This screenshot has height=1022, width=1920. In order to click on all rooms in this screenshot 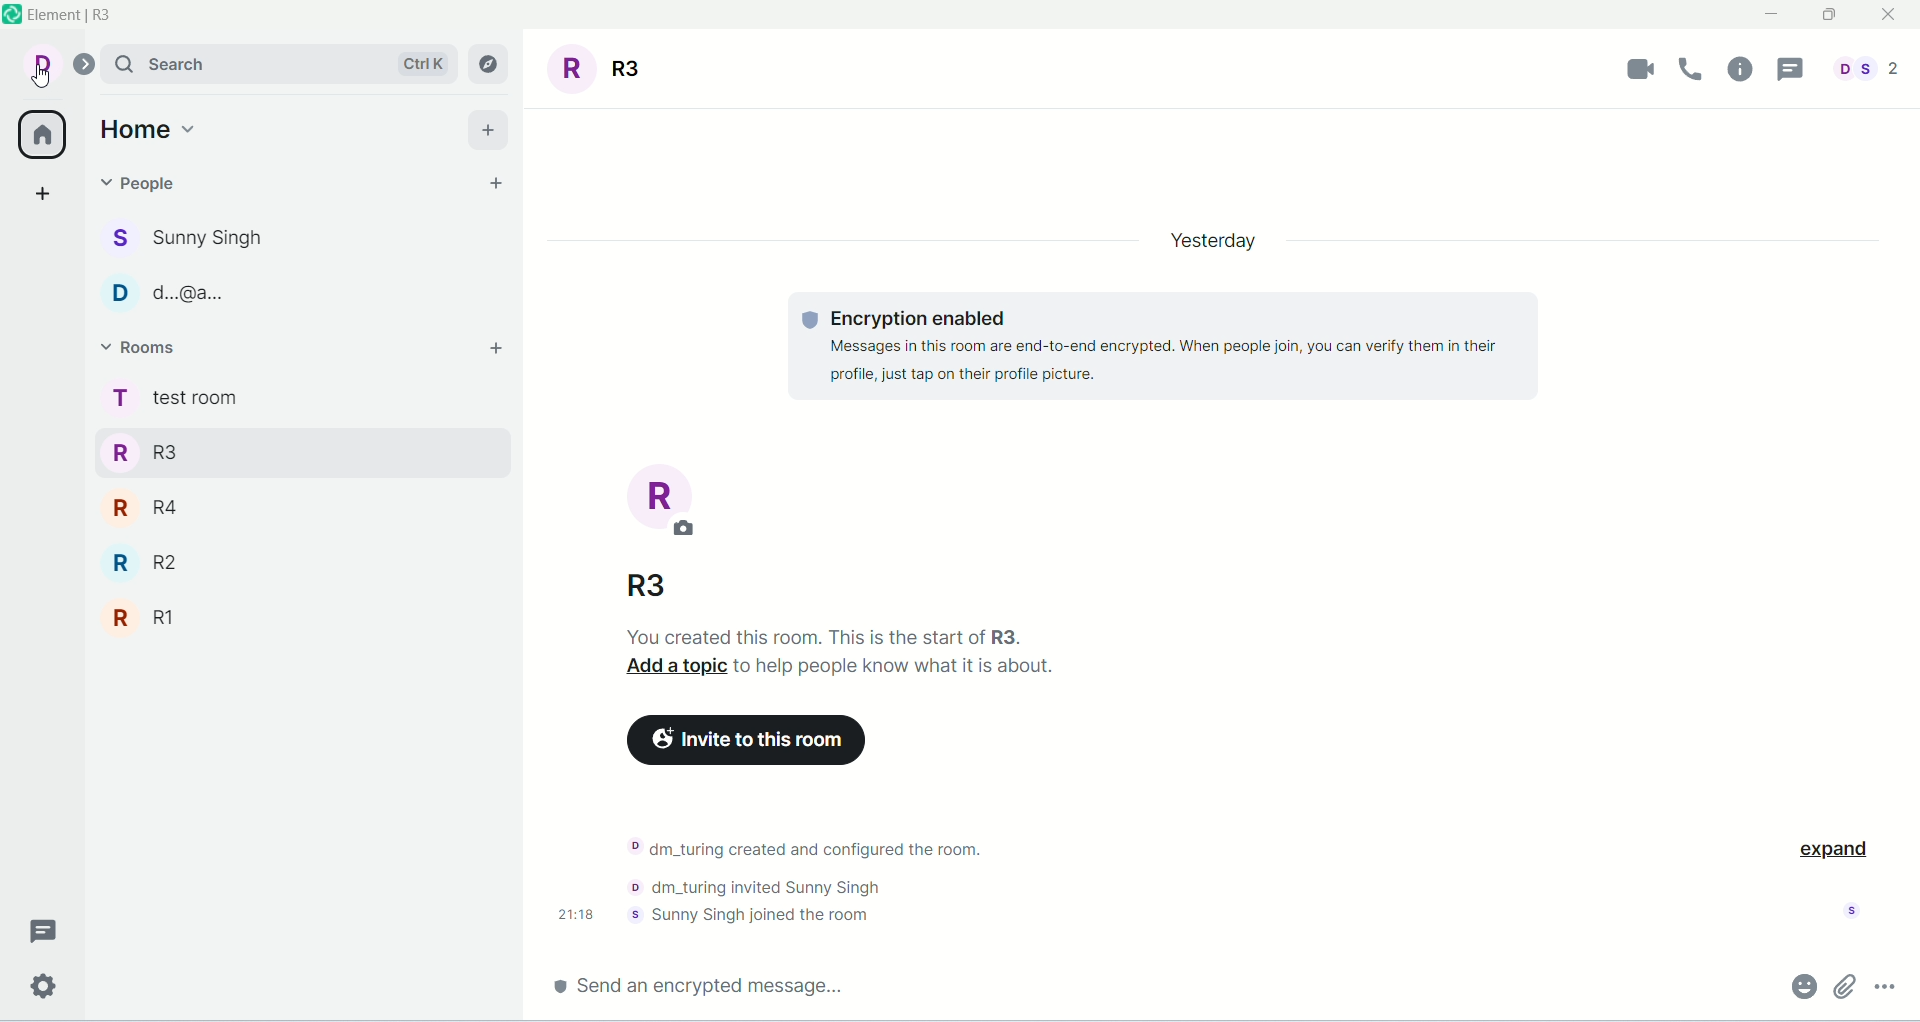, I will do `click(37, 134)`.